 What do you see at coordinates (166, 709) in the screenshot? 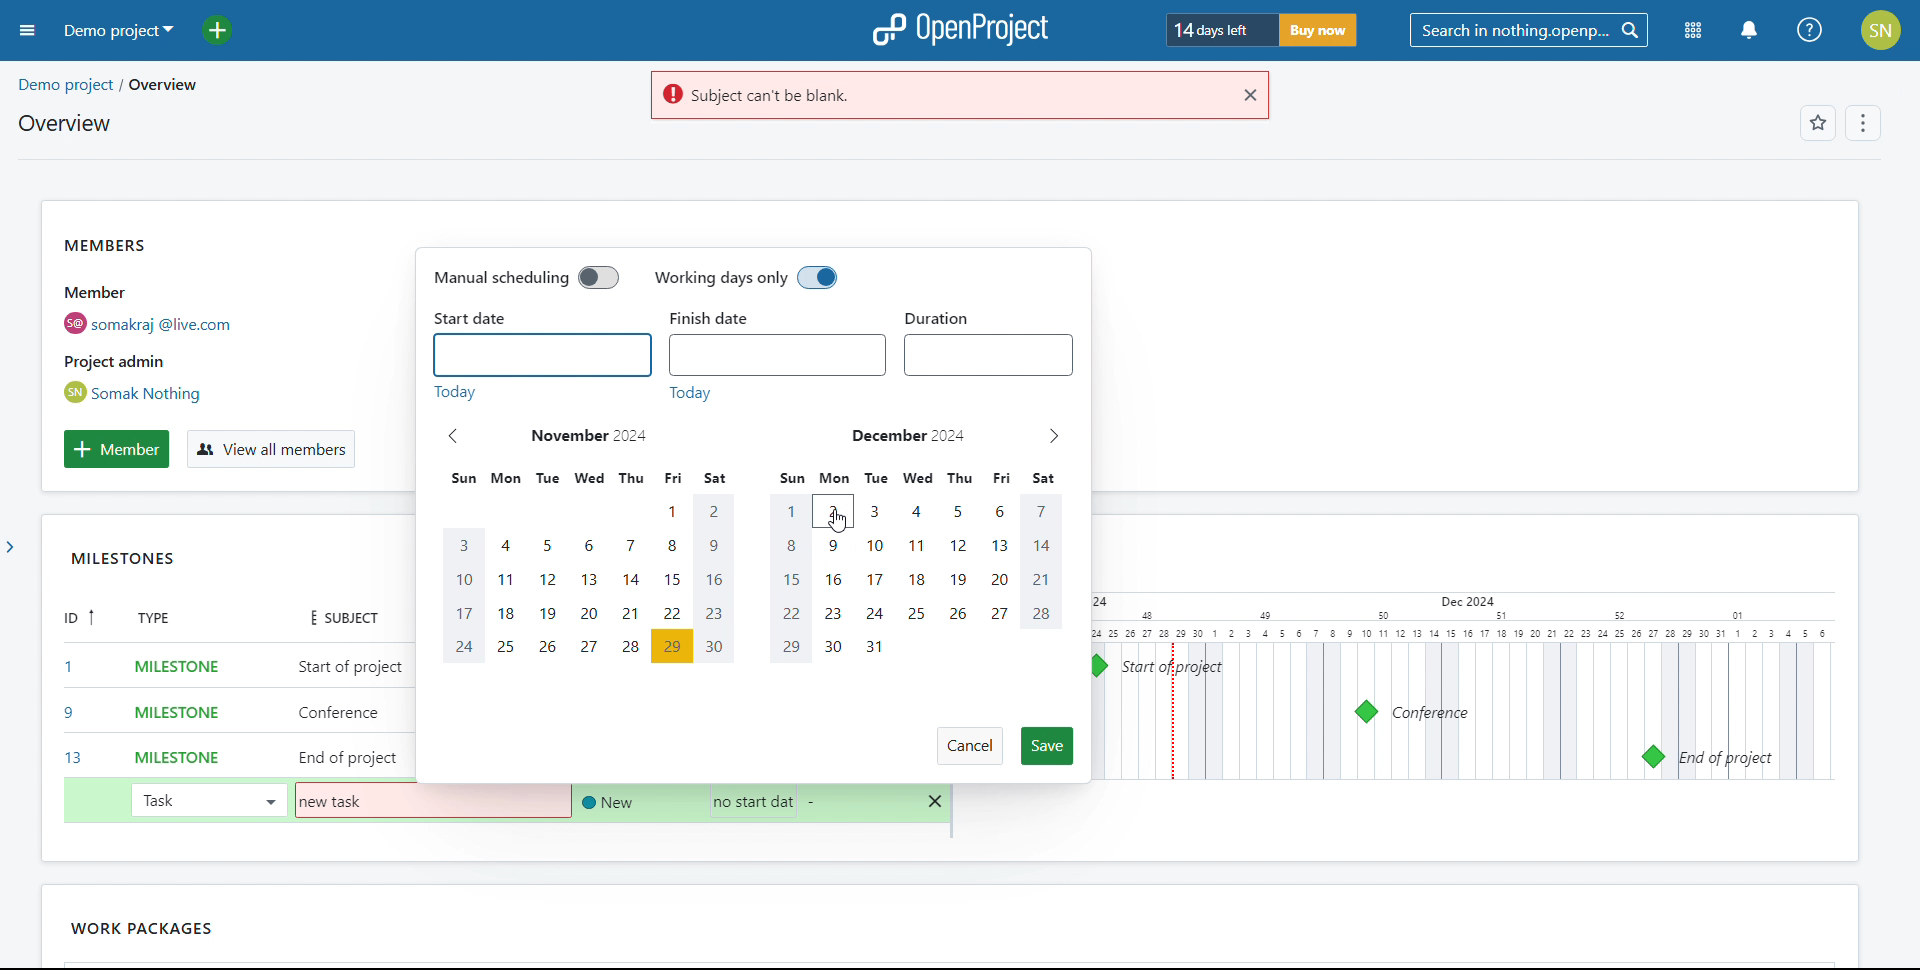
I see `set type` at bounding box center [166, 709].